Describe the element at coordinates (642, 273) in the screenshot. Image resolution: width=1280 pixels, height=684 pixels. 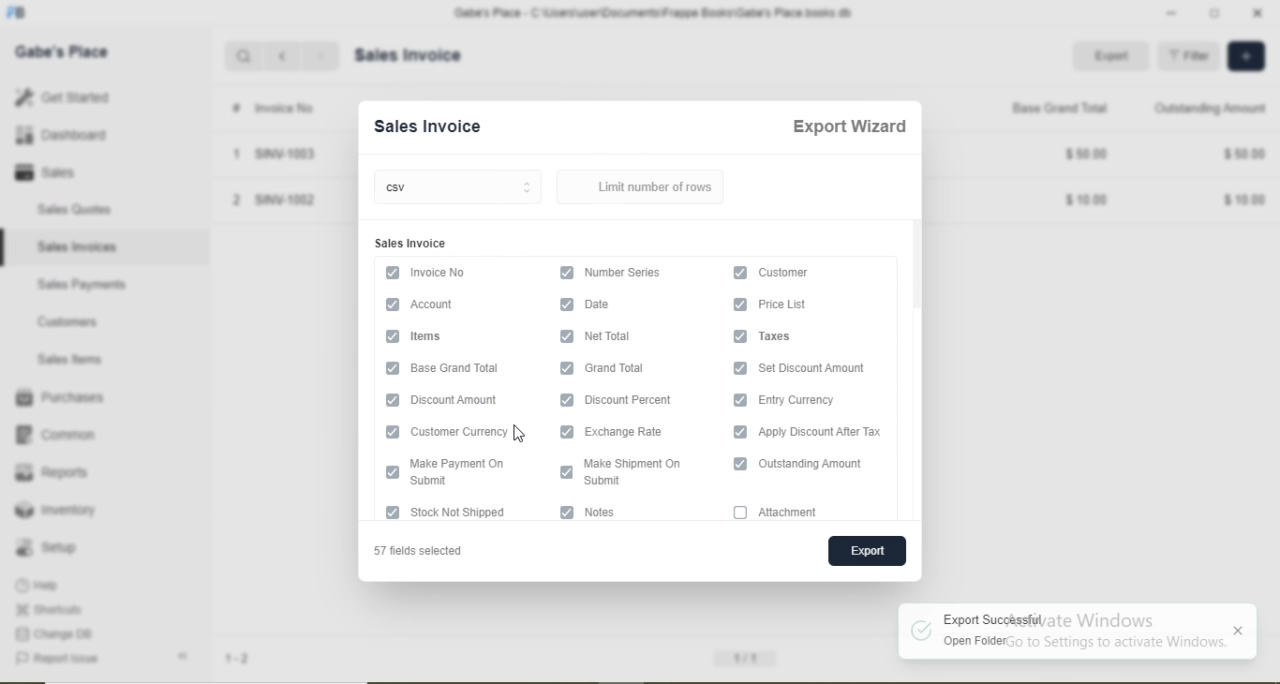
I see `Number Series` at that location.